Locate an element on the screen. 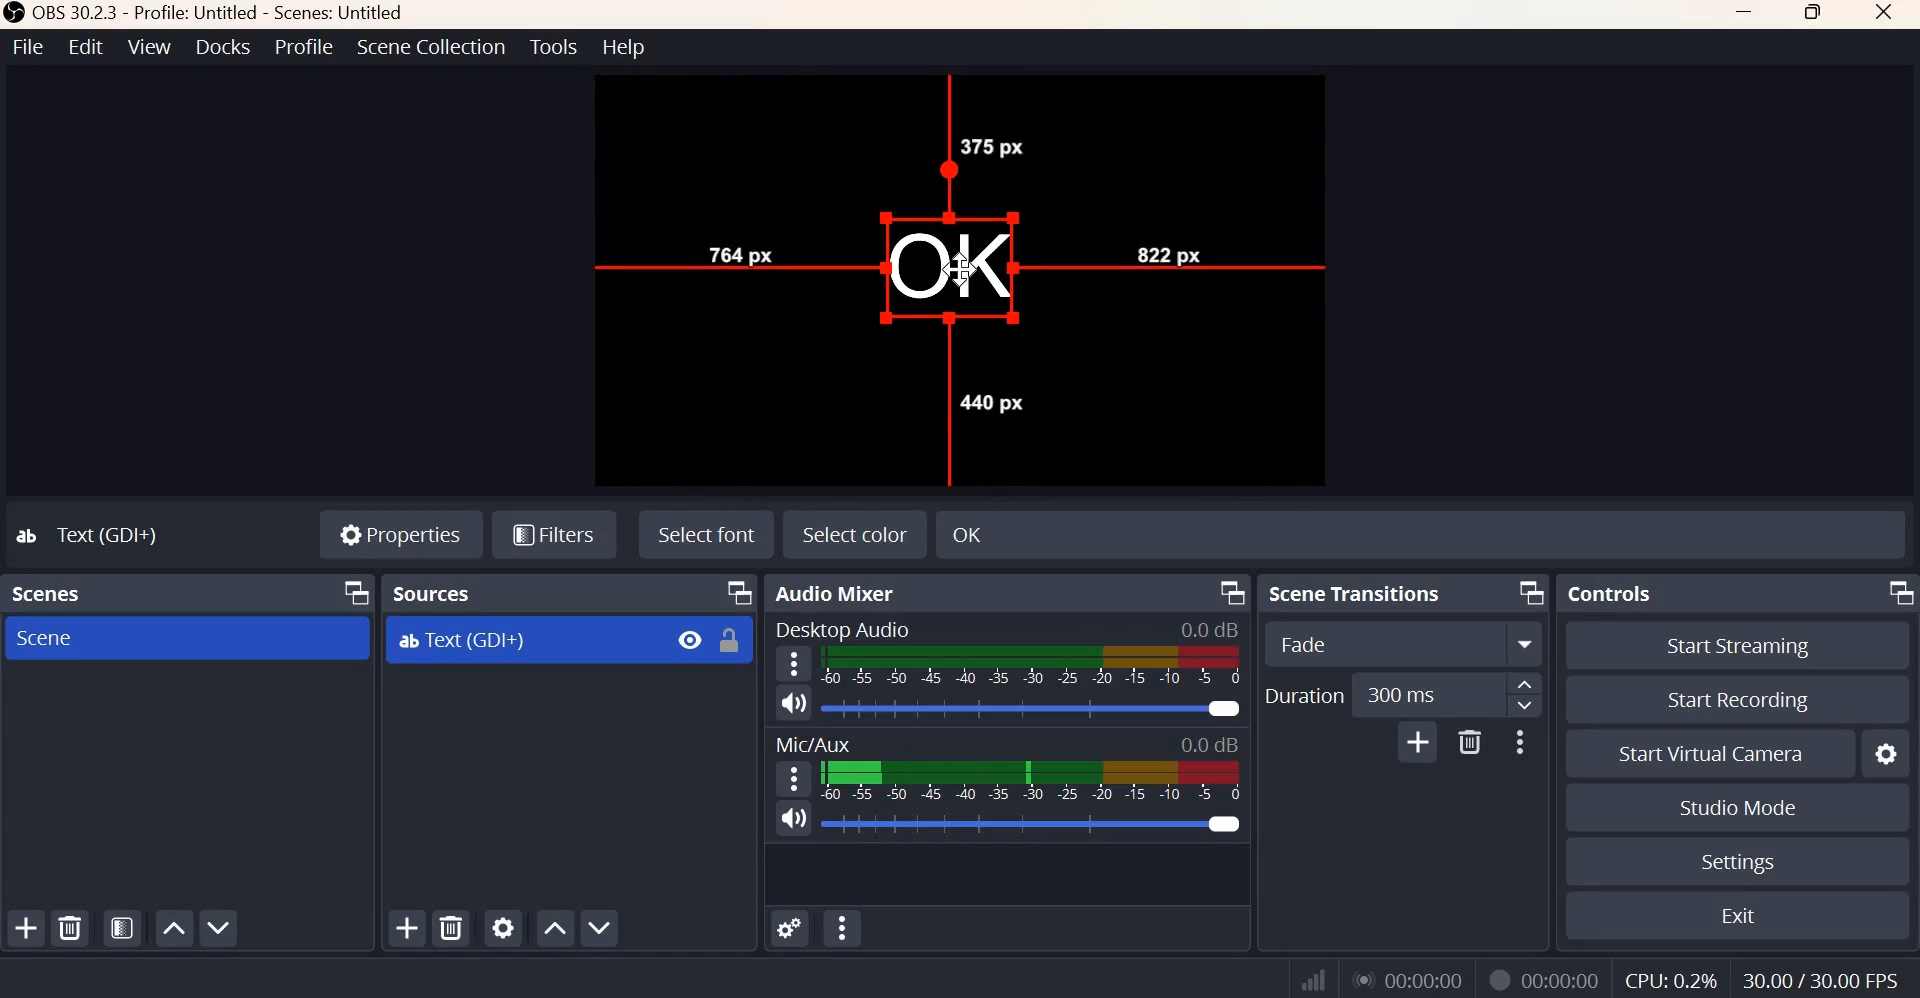 Image resolution: width=1920 pixels, height=998 pixels. 440 px is located at coordinates (990, 401).